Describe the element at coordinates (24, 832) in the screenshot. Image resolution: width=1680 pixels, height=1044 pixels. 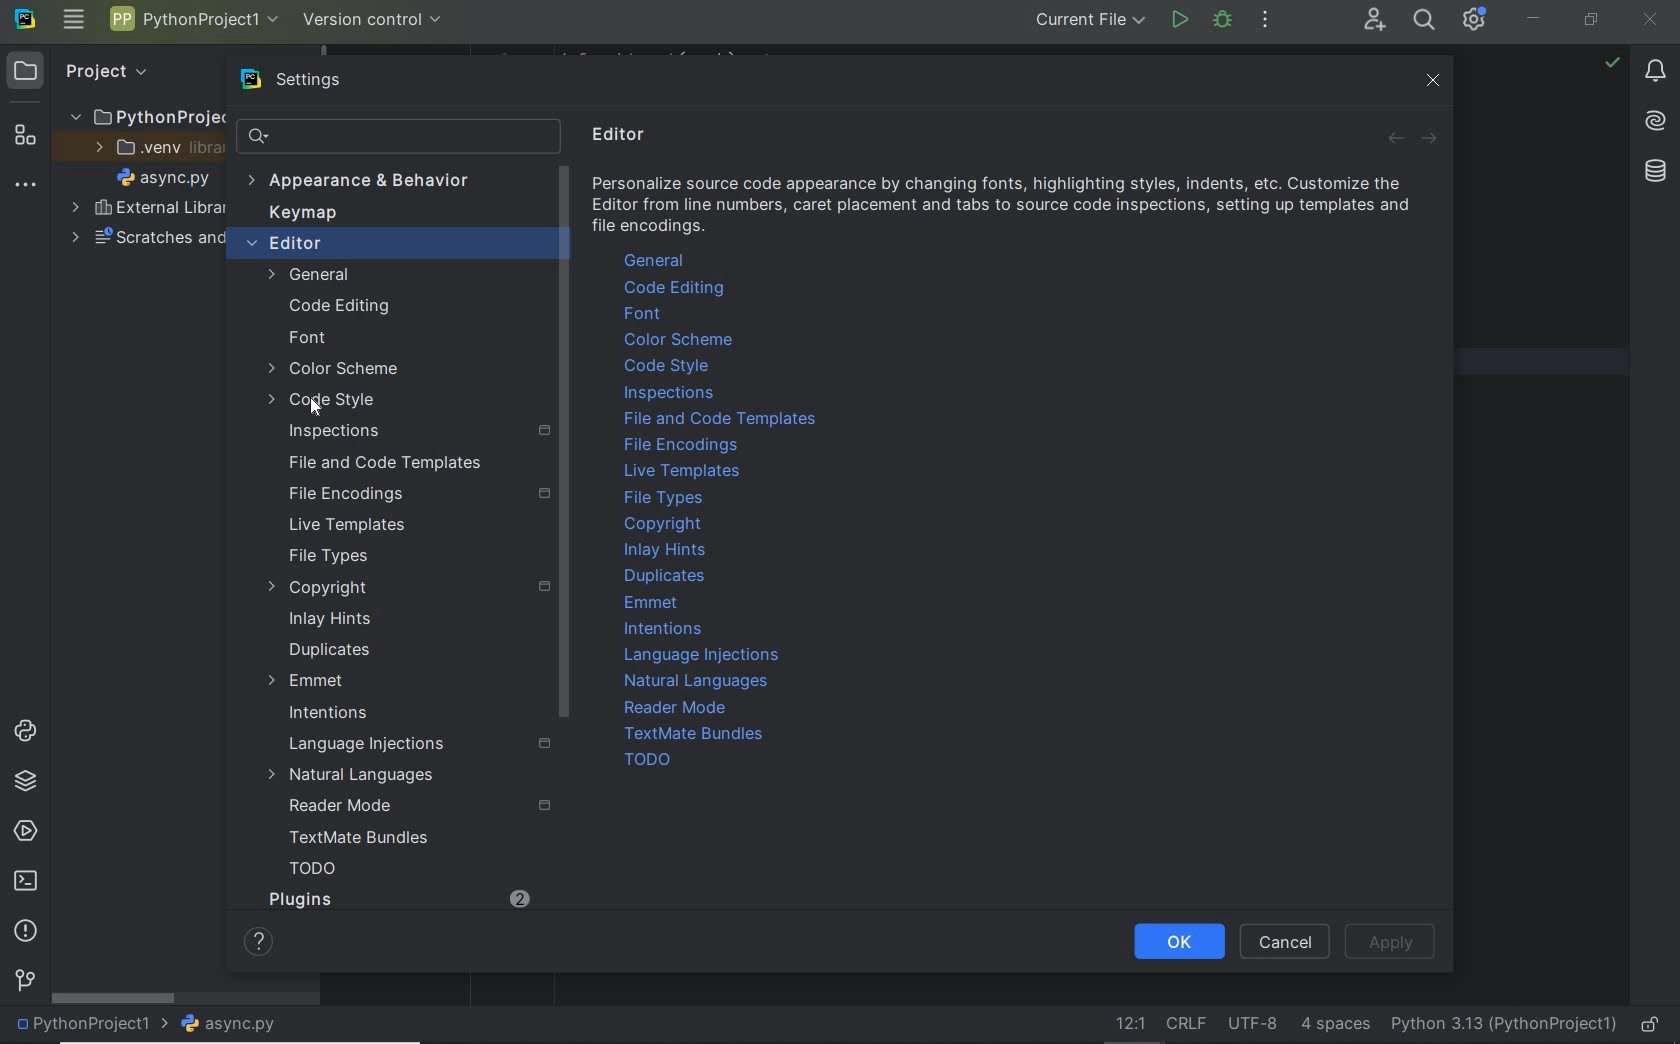
I see `services` at that location.